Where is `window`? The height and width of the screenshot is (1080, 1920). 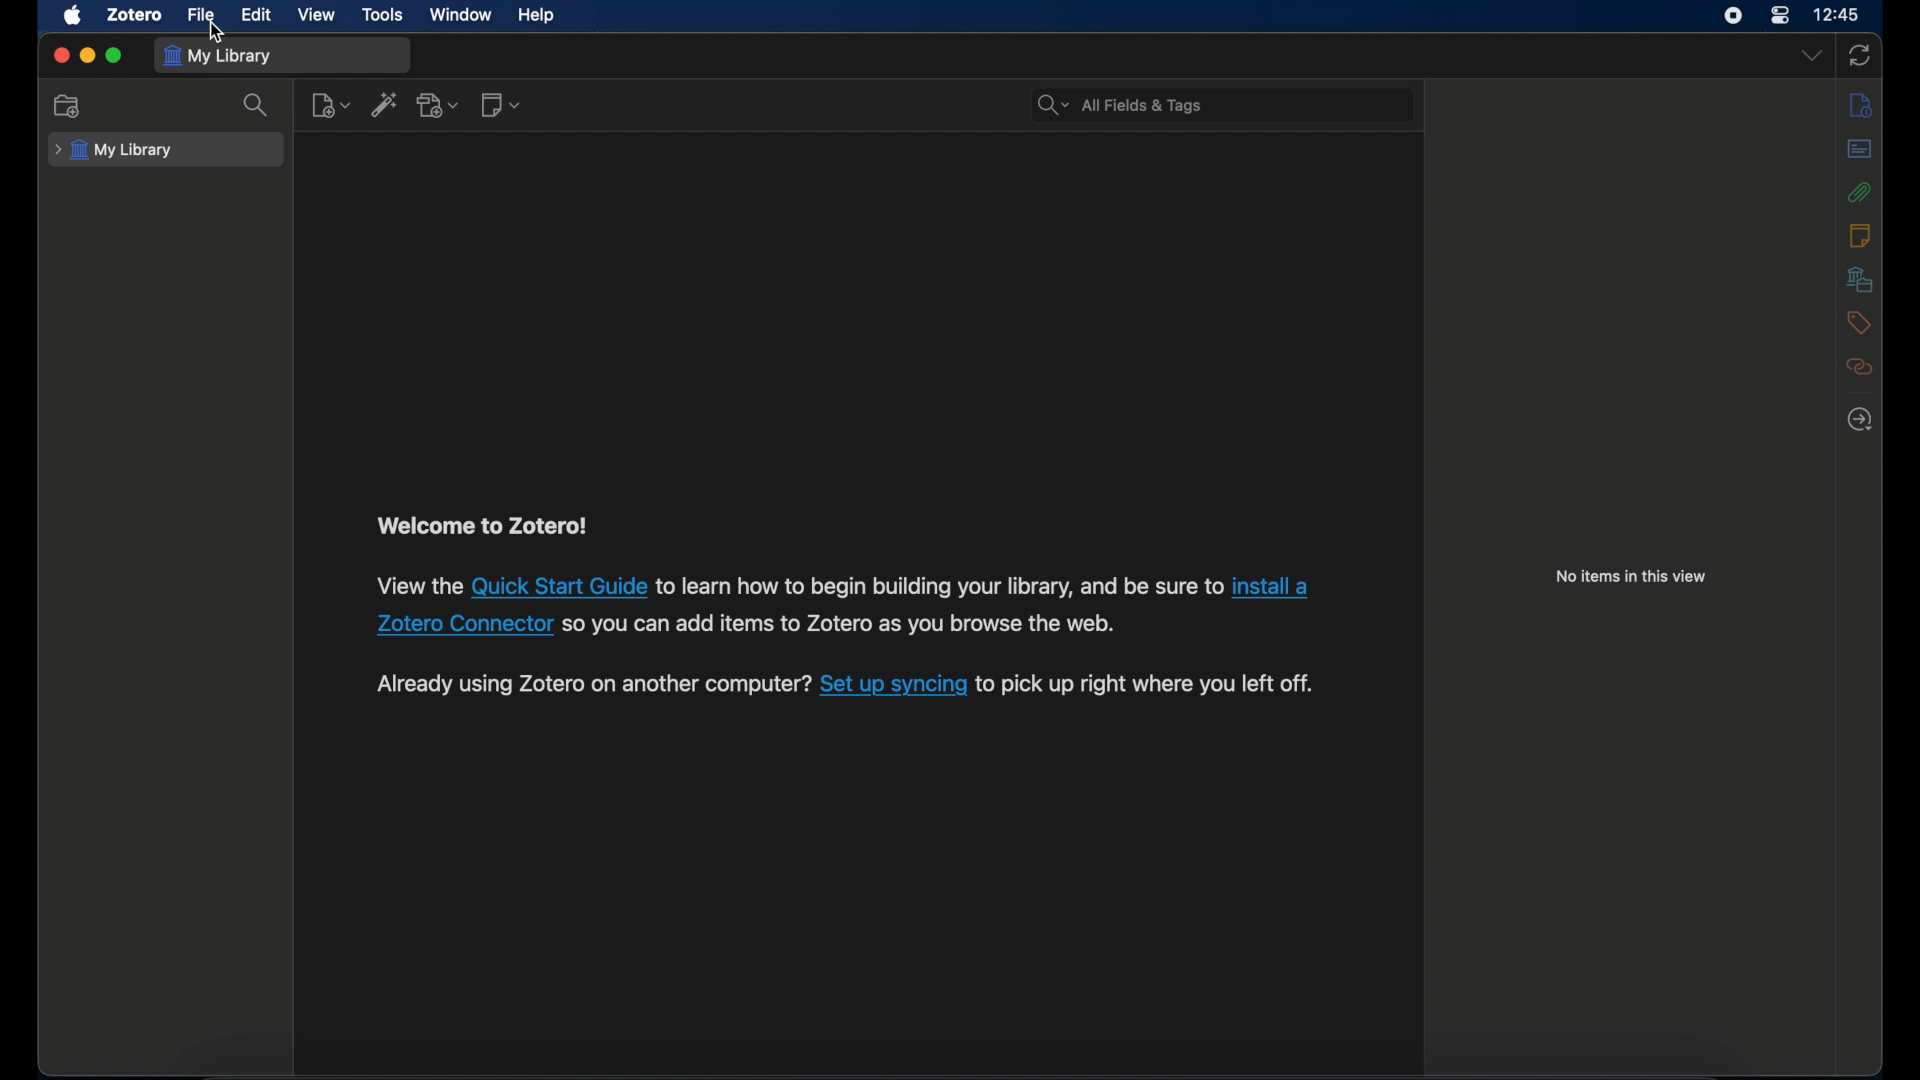
window is located at coordinates (462, 14).